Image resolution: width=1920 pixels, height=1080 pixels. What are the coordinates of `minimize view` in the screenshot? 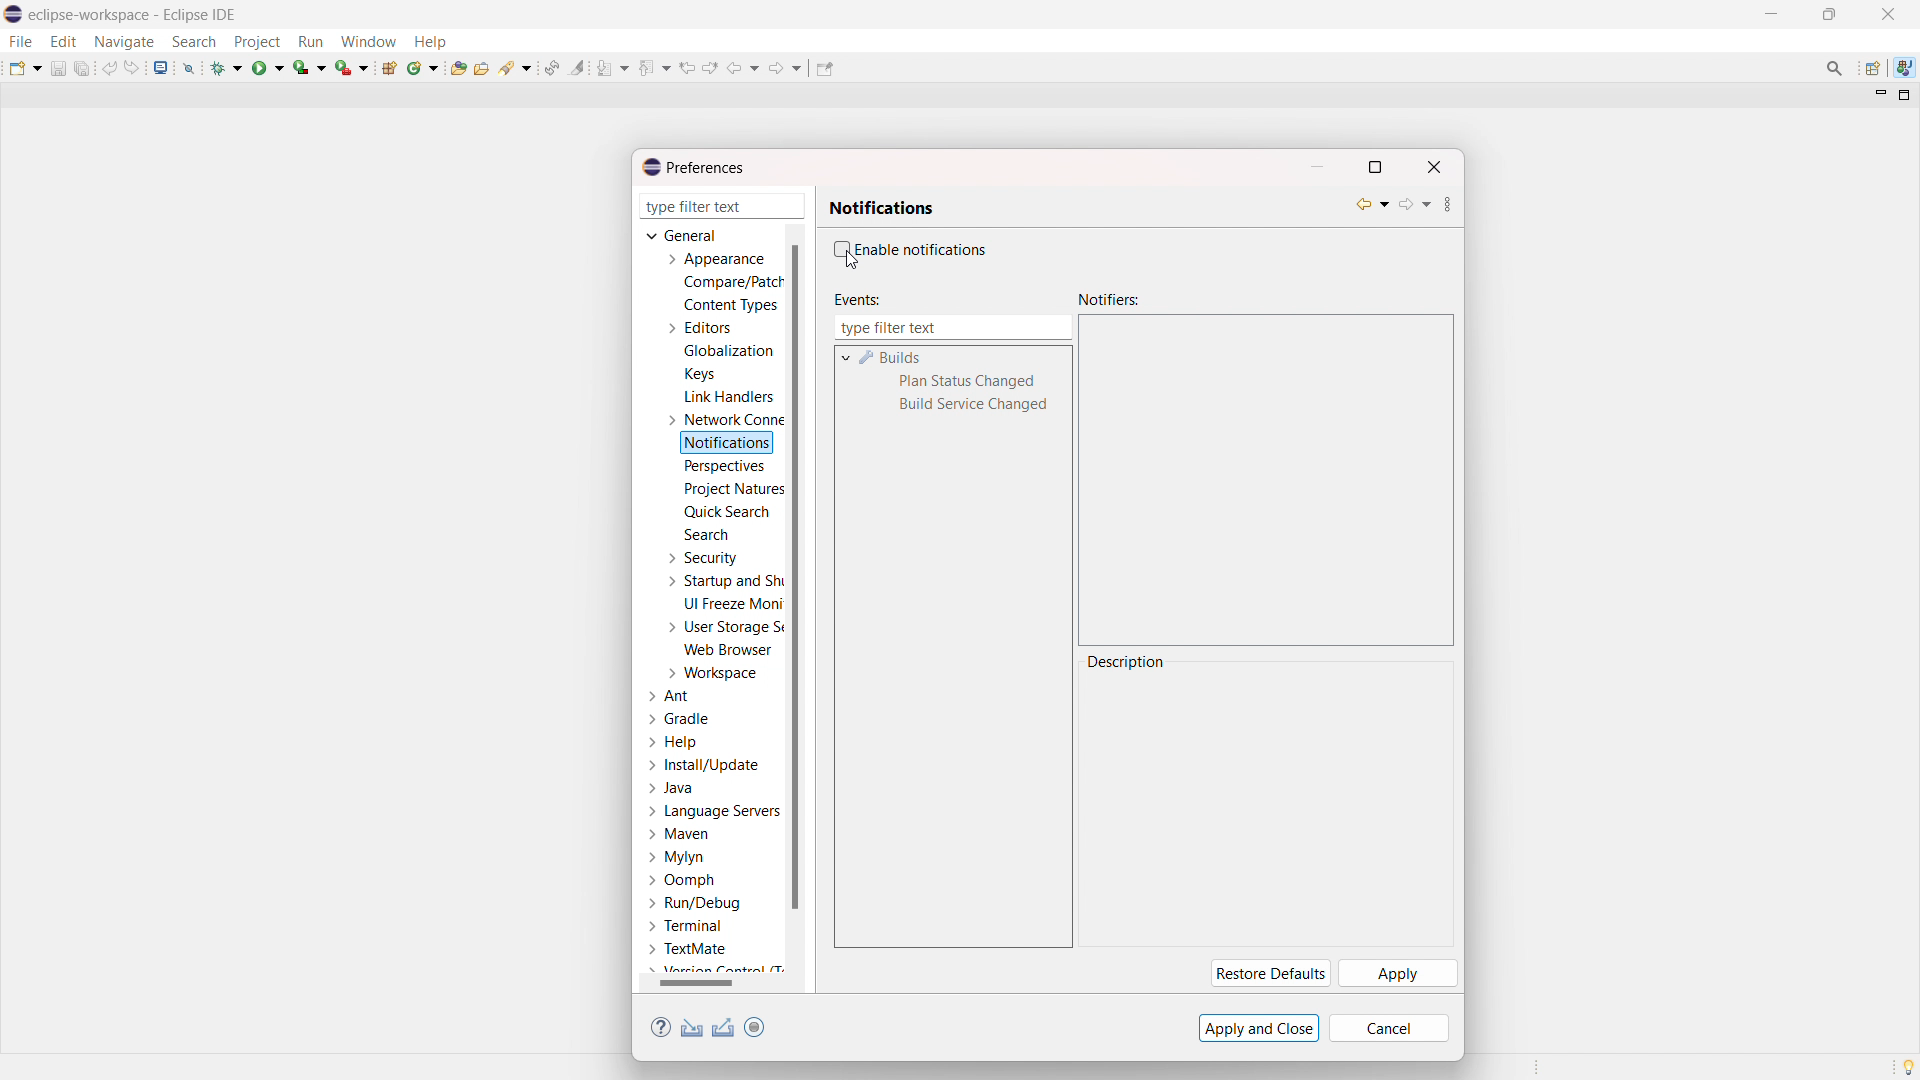 It's located at (1878, 94).